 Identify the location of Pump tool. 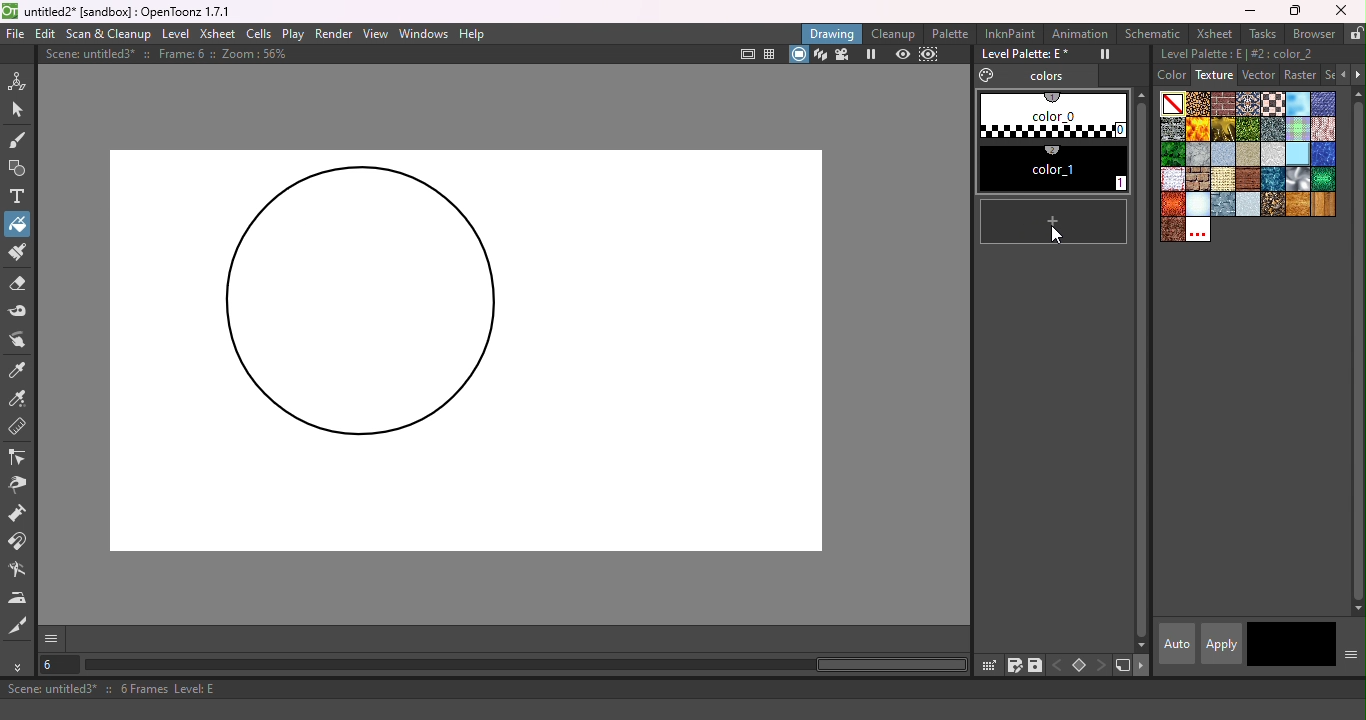
(21, 513).